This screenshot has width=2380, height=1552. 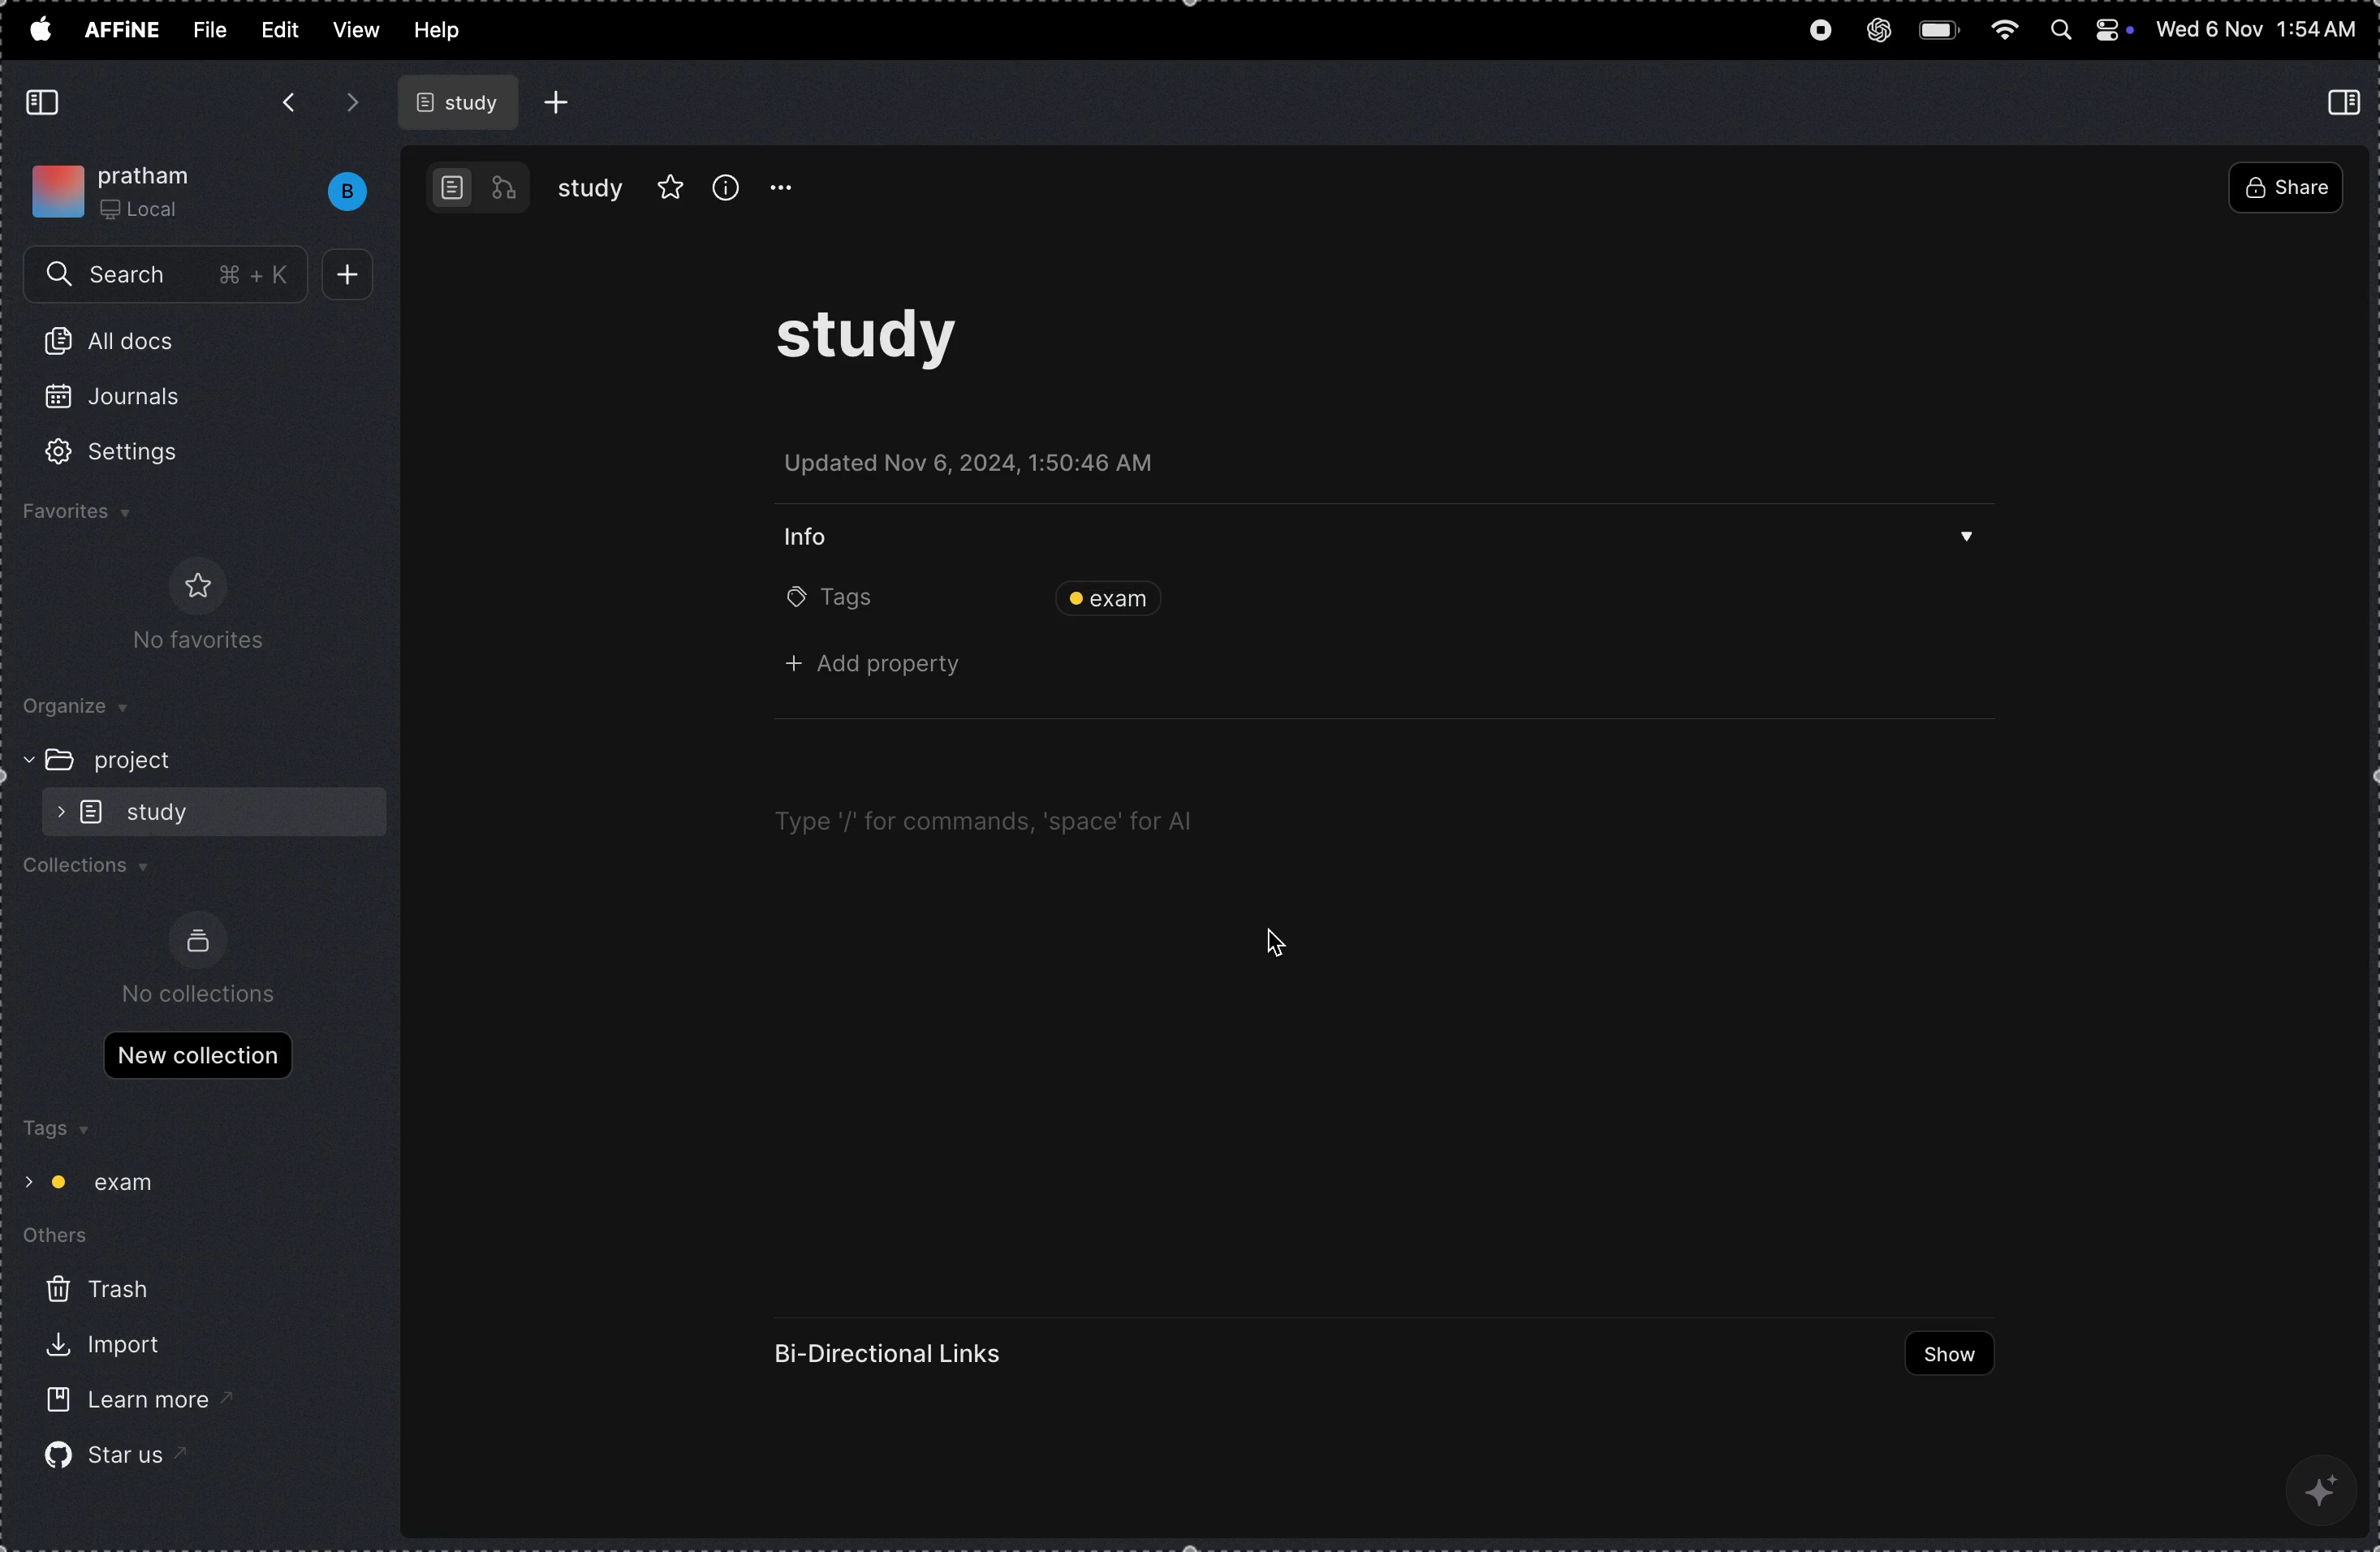 What do you see at coordinates (113, 1183) in the screenshot?
I see ` tag "exam"` at bounding box center [113, 1183].